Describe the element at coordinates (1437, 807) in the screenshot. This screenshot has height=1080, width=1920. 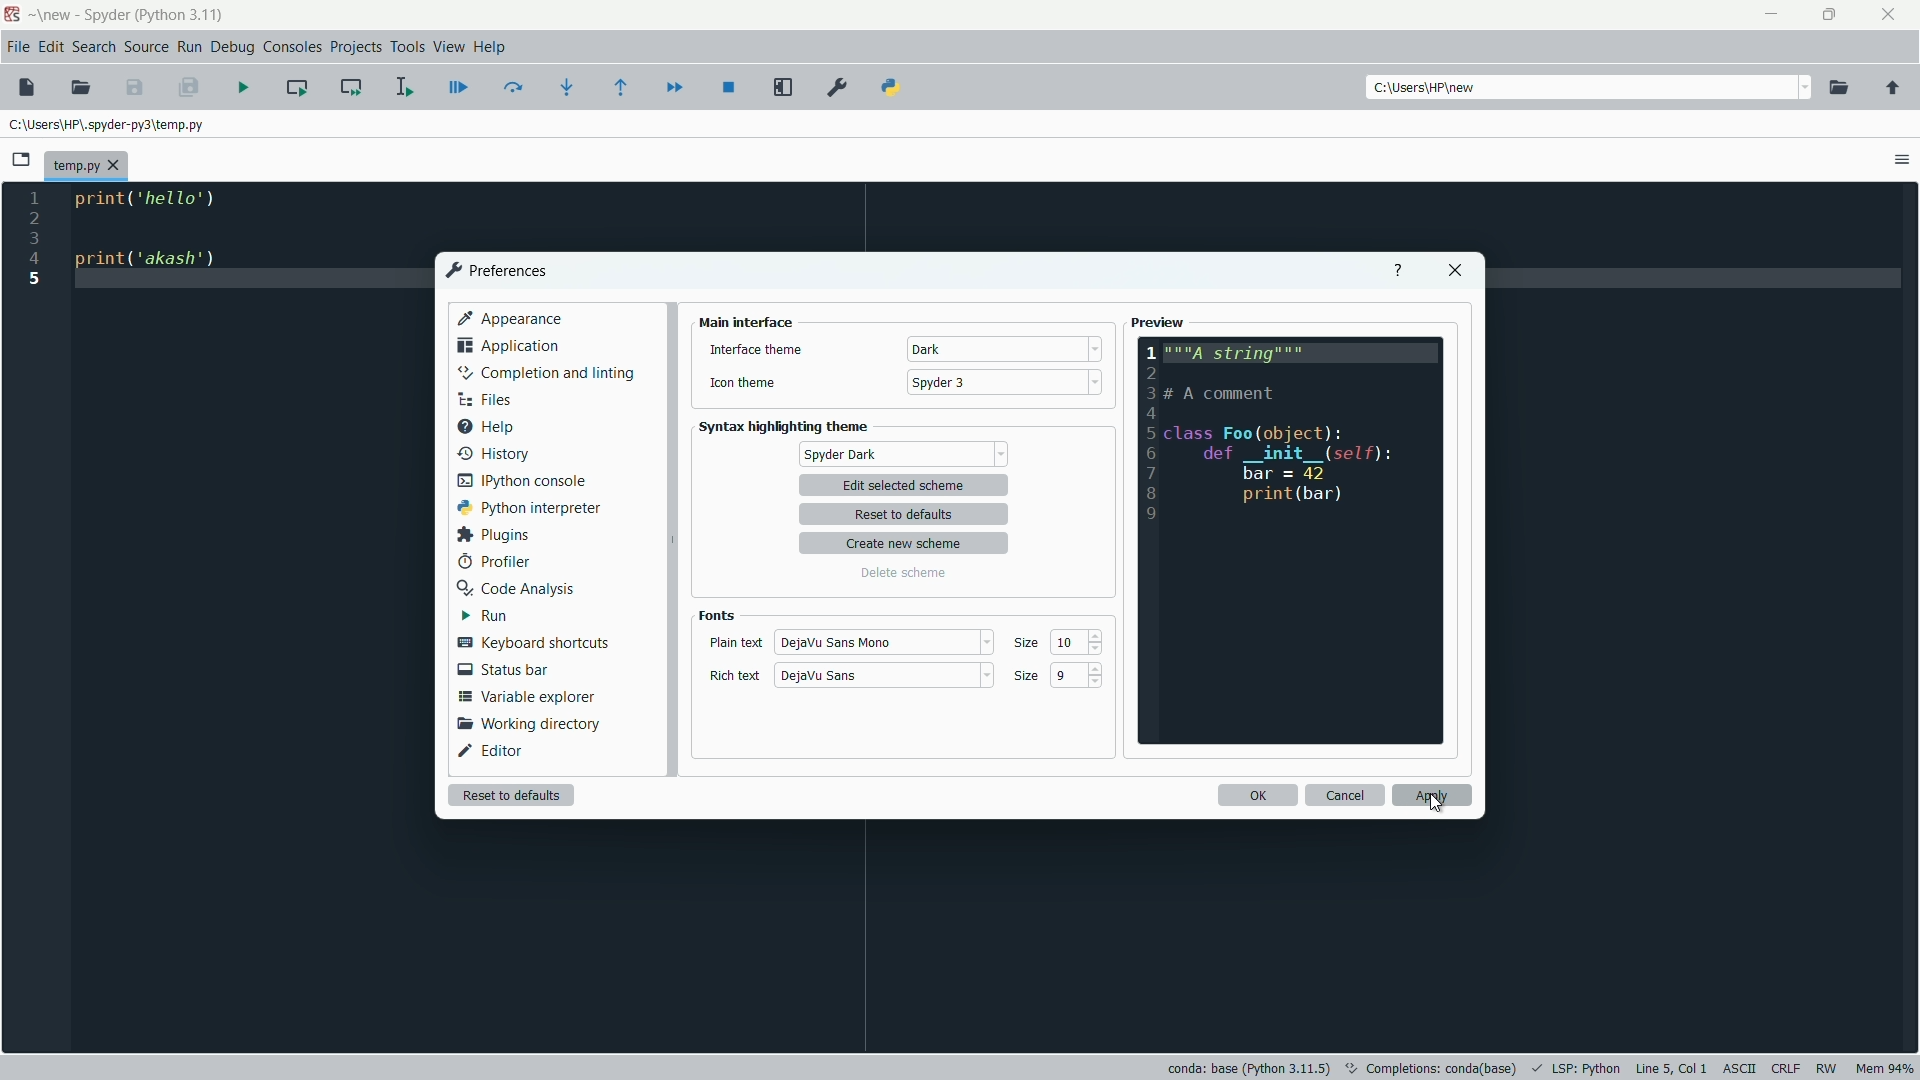
I see `cursor` at that location.